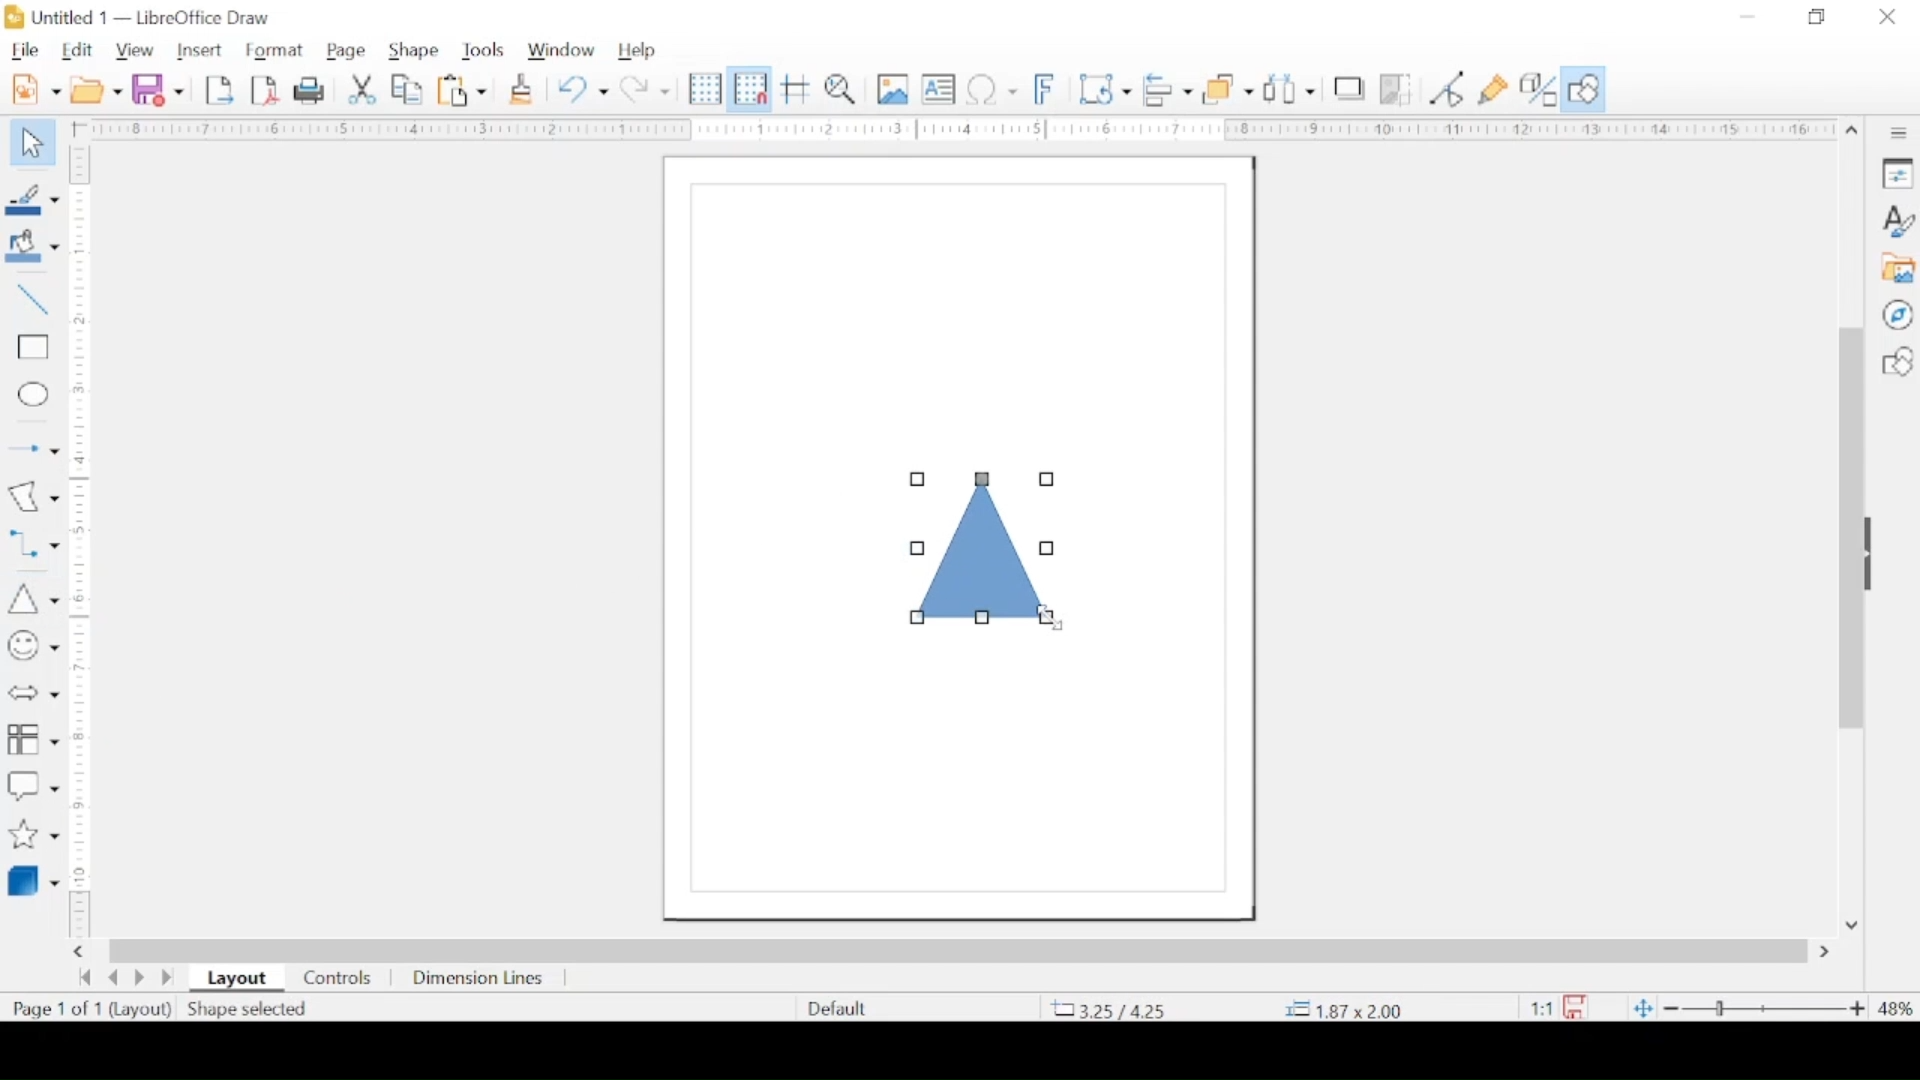 Image resolution: width=1920 pixels, height=1080 pixels. Describe the element at coordinates (32, 395) in the screenshot. I see `insert ellipse` at that location.